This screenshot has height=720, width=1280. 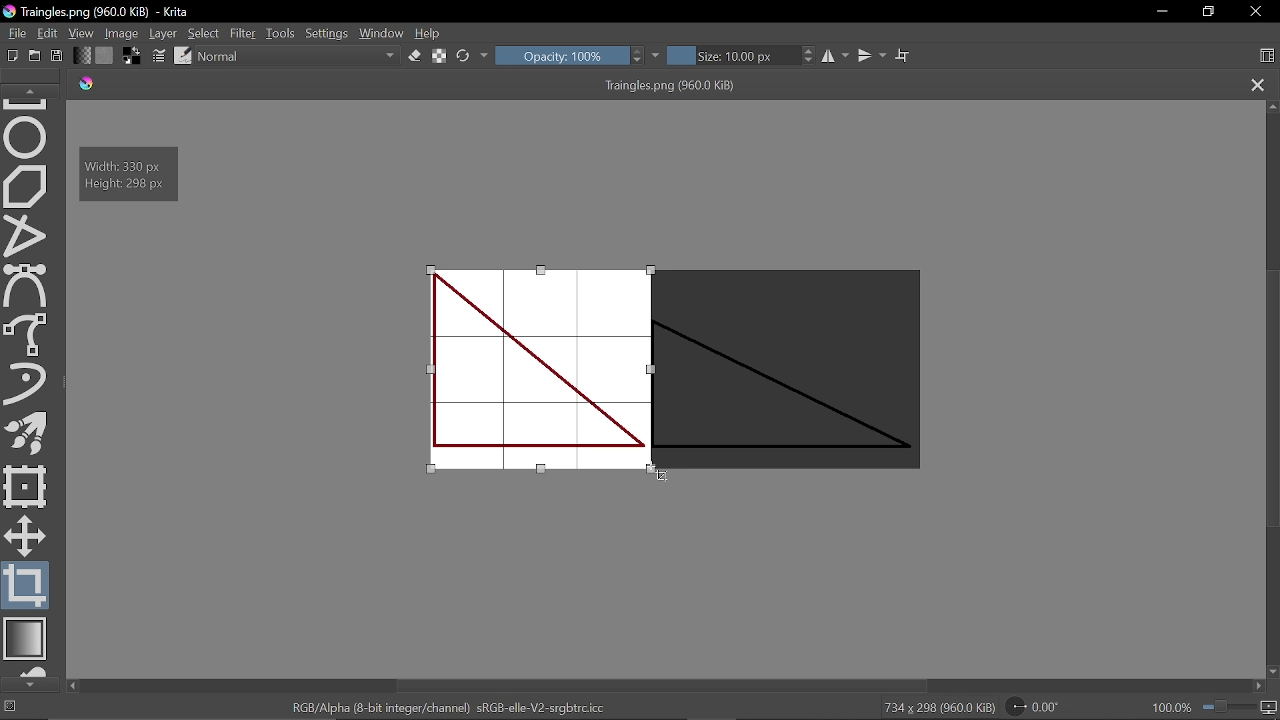 I want to click on Reload original preset, so click(x=464, y=56).